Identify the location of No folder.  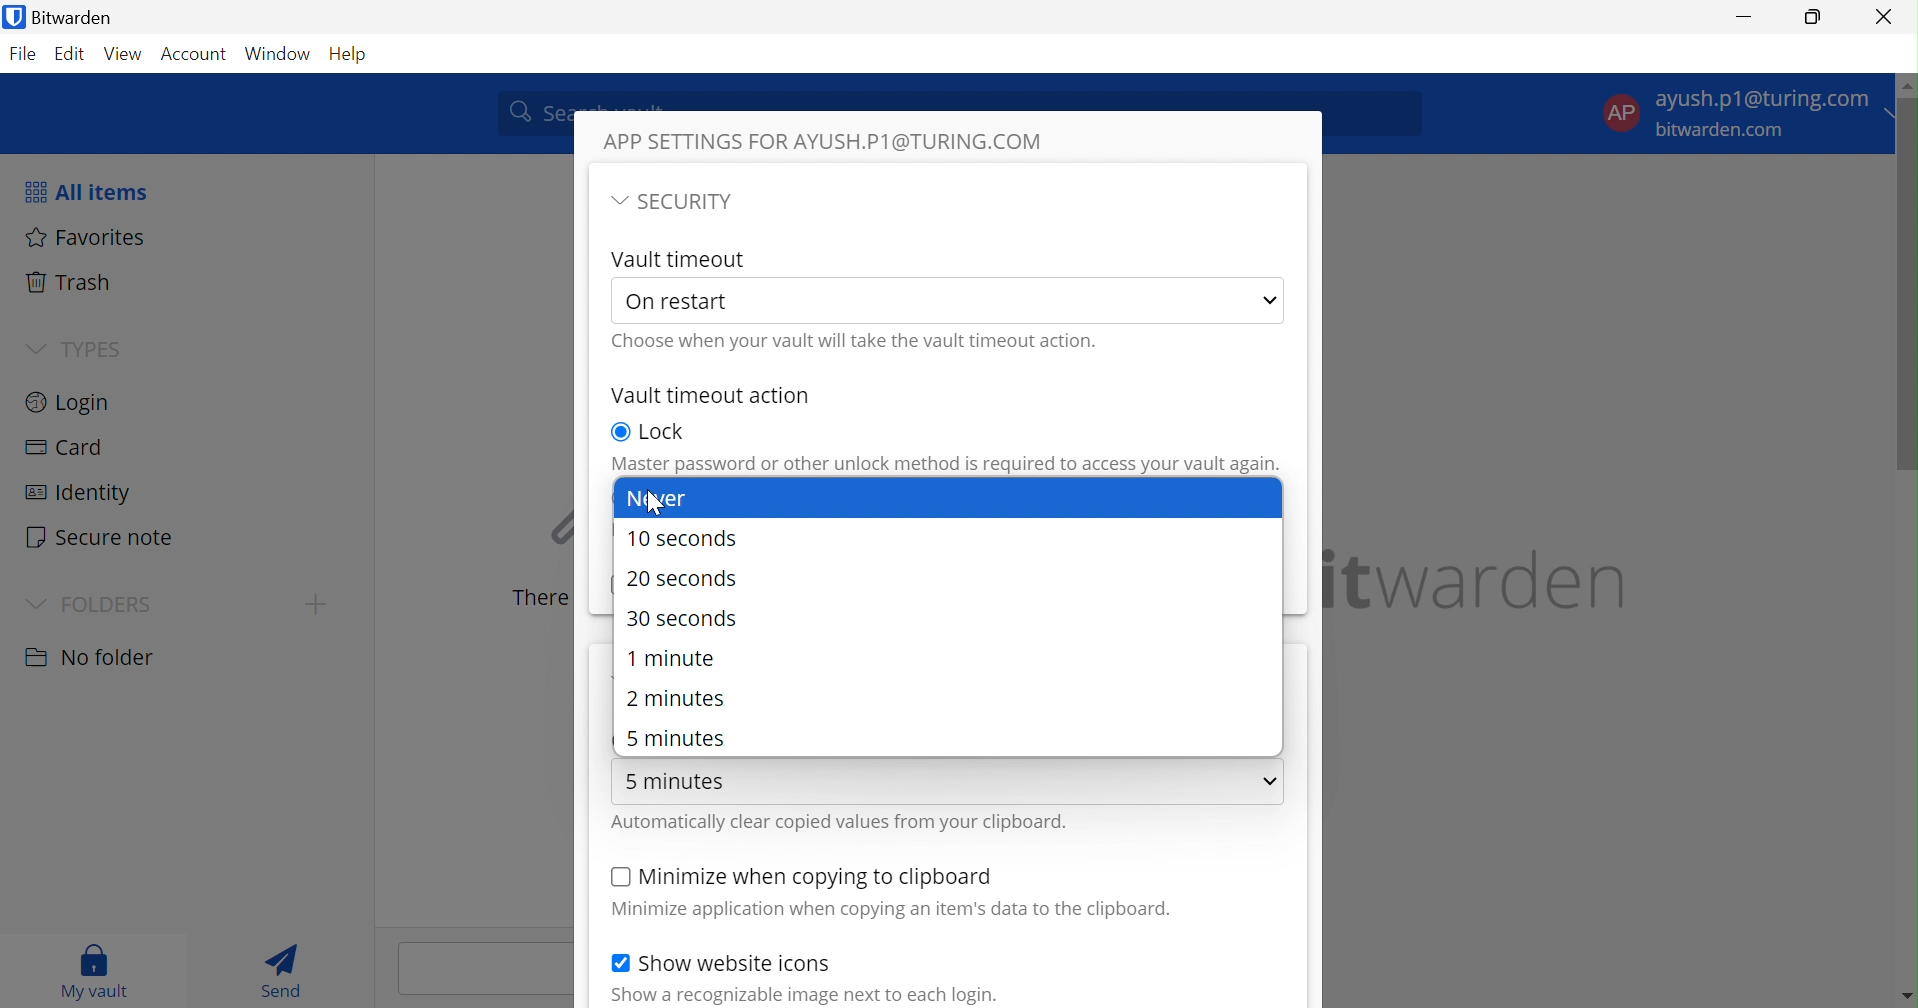
(94, 657).